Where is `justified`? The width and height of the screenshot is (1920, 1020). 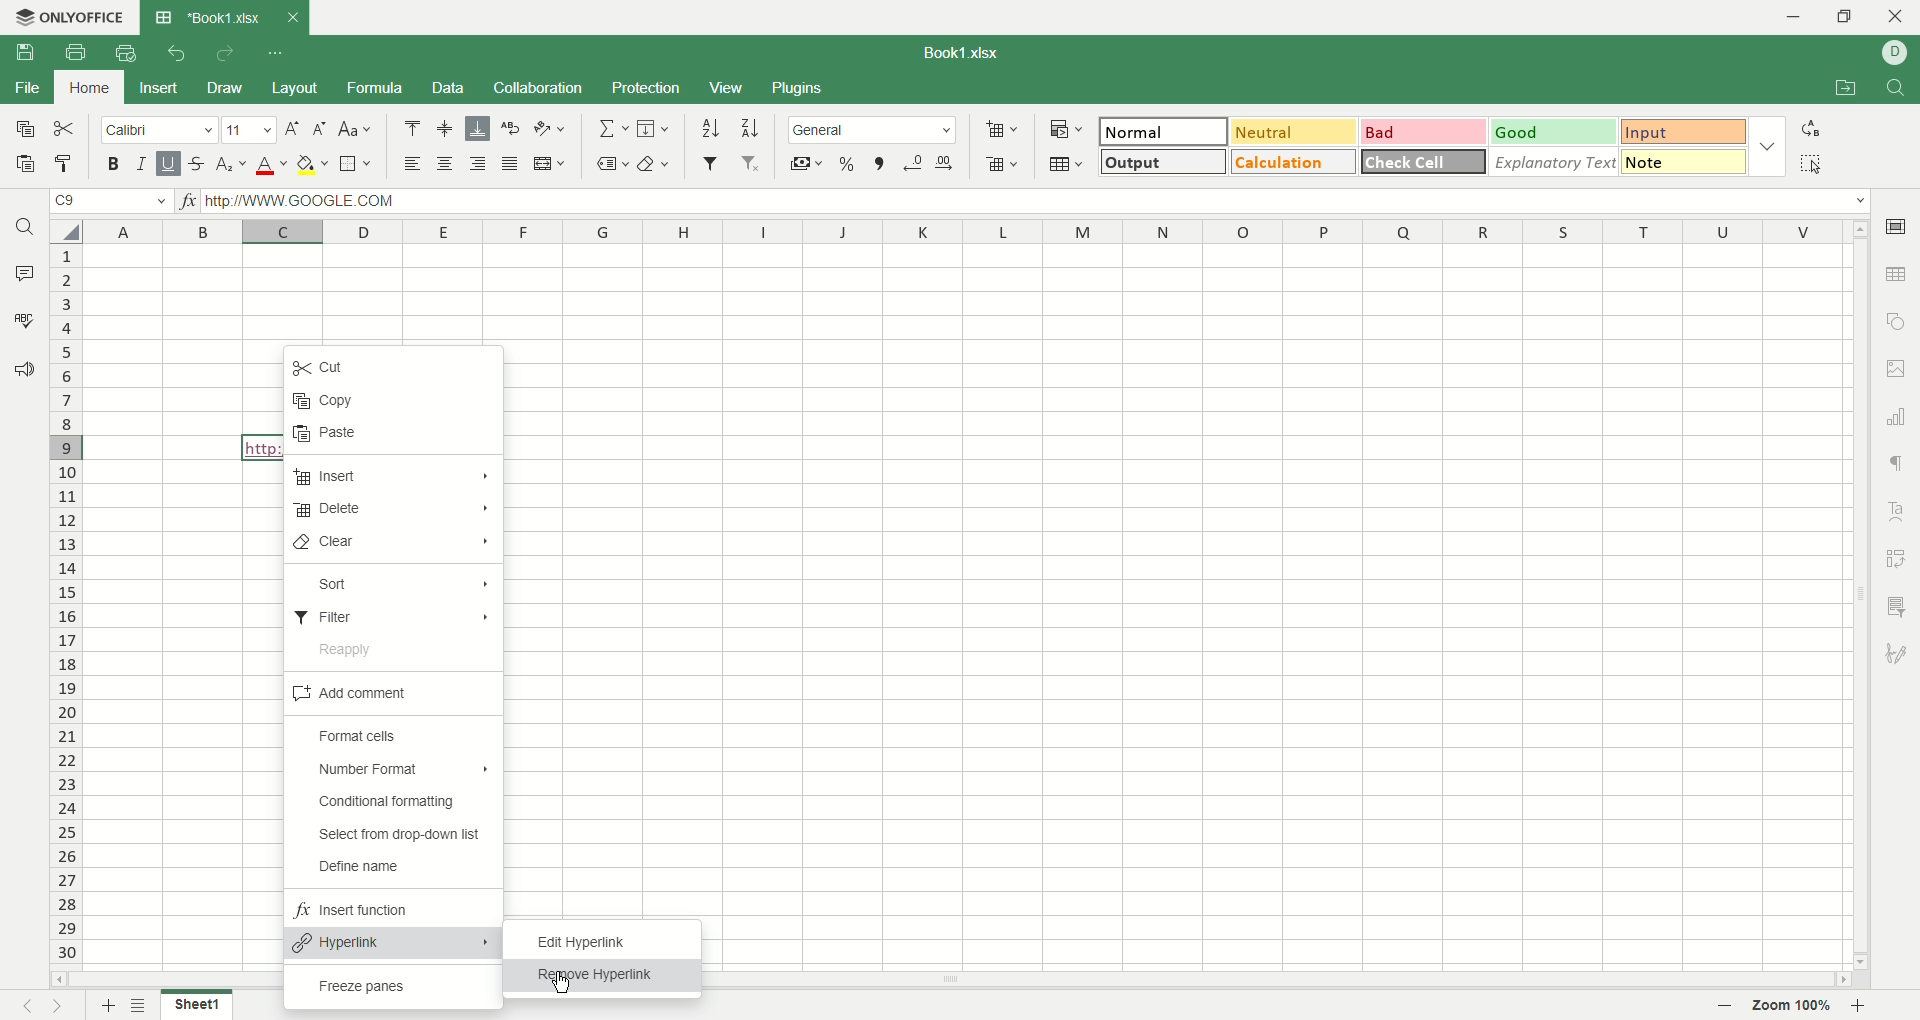
justified is located at coordinates (511, 164).